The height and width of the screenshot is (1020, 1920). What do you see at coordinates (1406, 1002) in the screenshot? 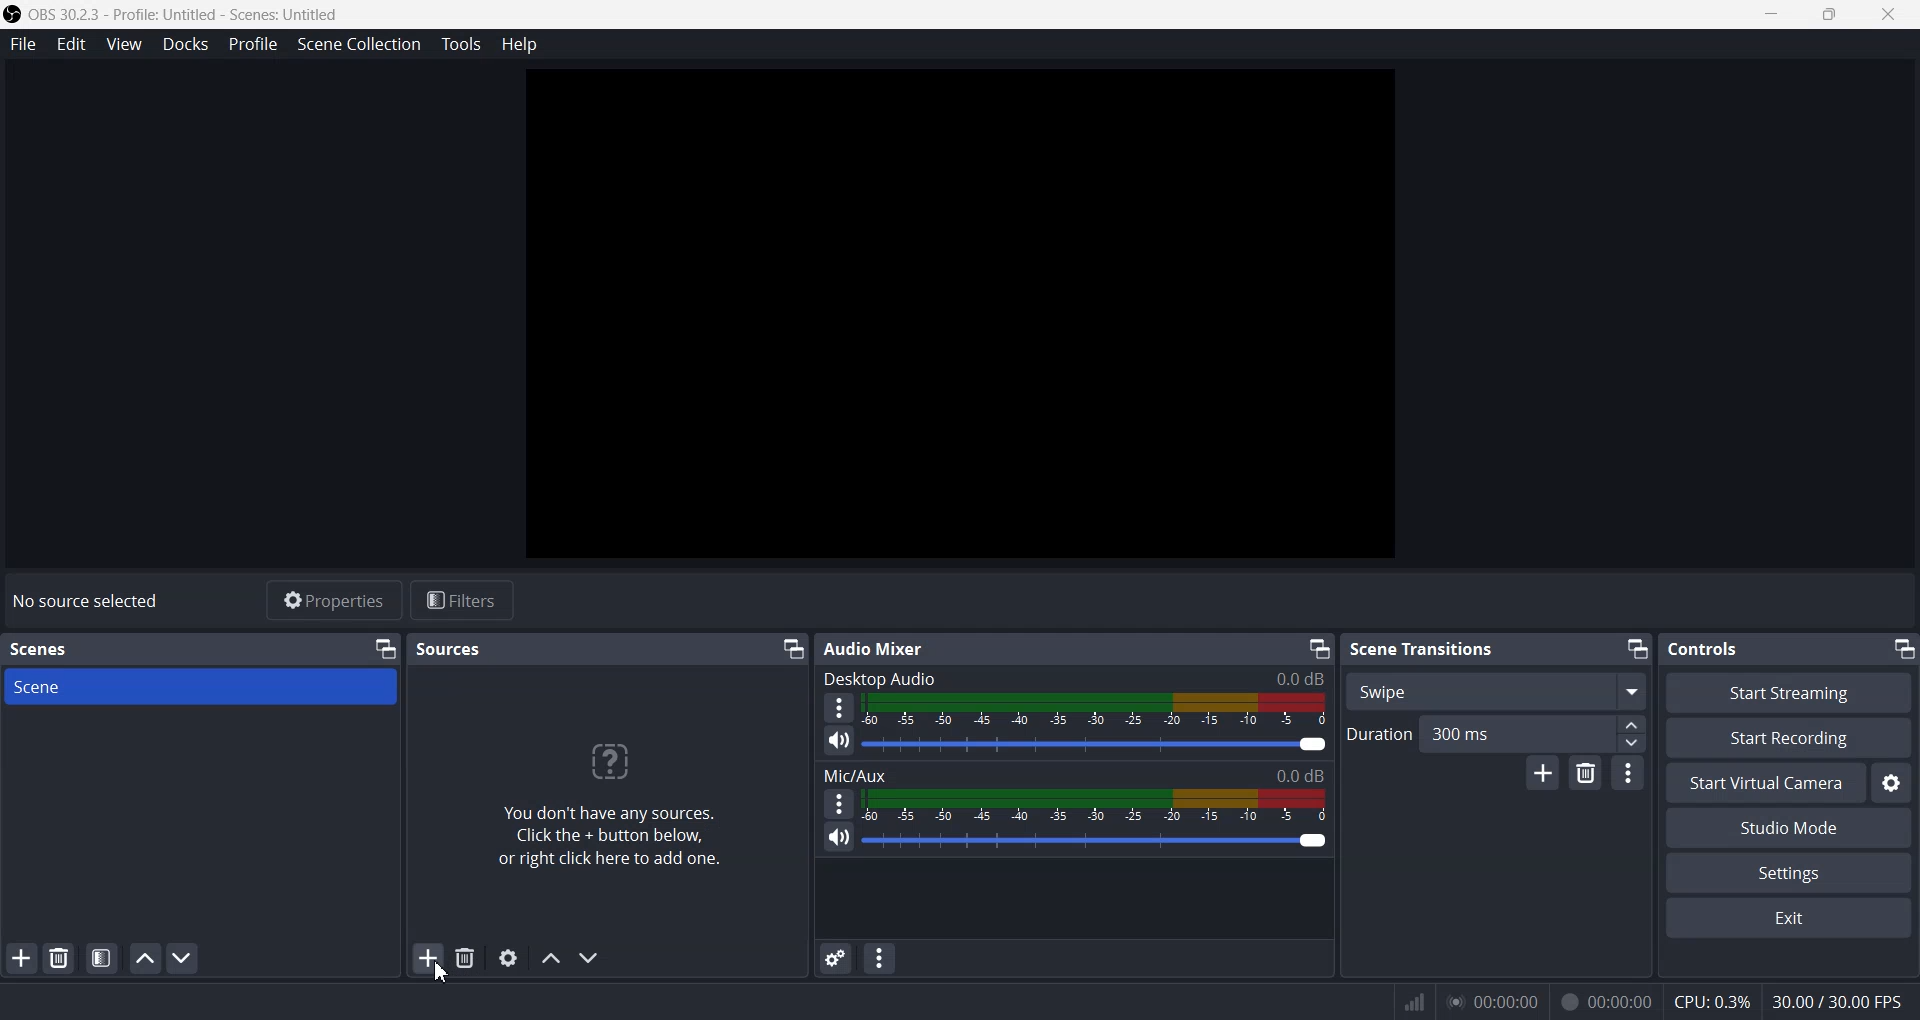
I see `Signals` at bounding box center [1406, 1002].